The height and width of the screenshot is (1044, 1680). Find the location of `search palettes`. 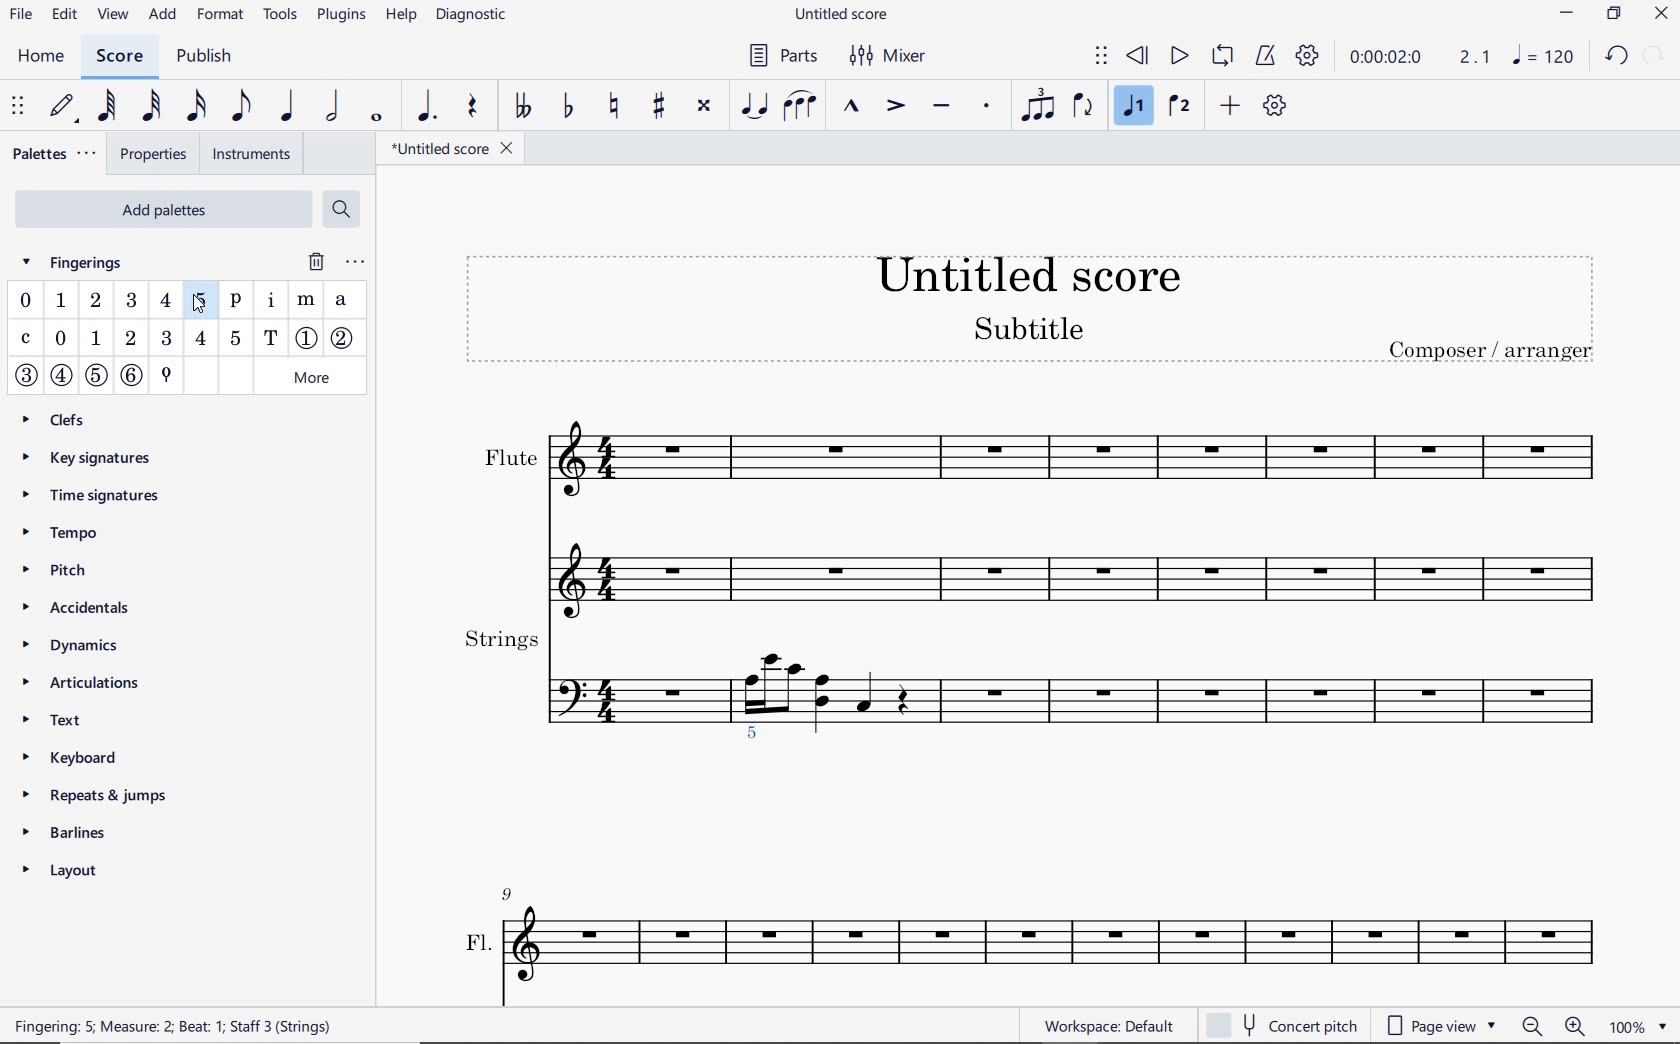

search palettes is located at coordinates (343, 212).